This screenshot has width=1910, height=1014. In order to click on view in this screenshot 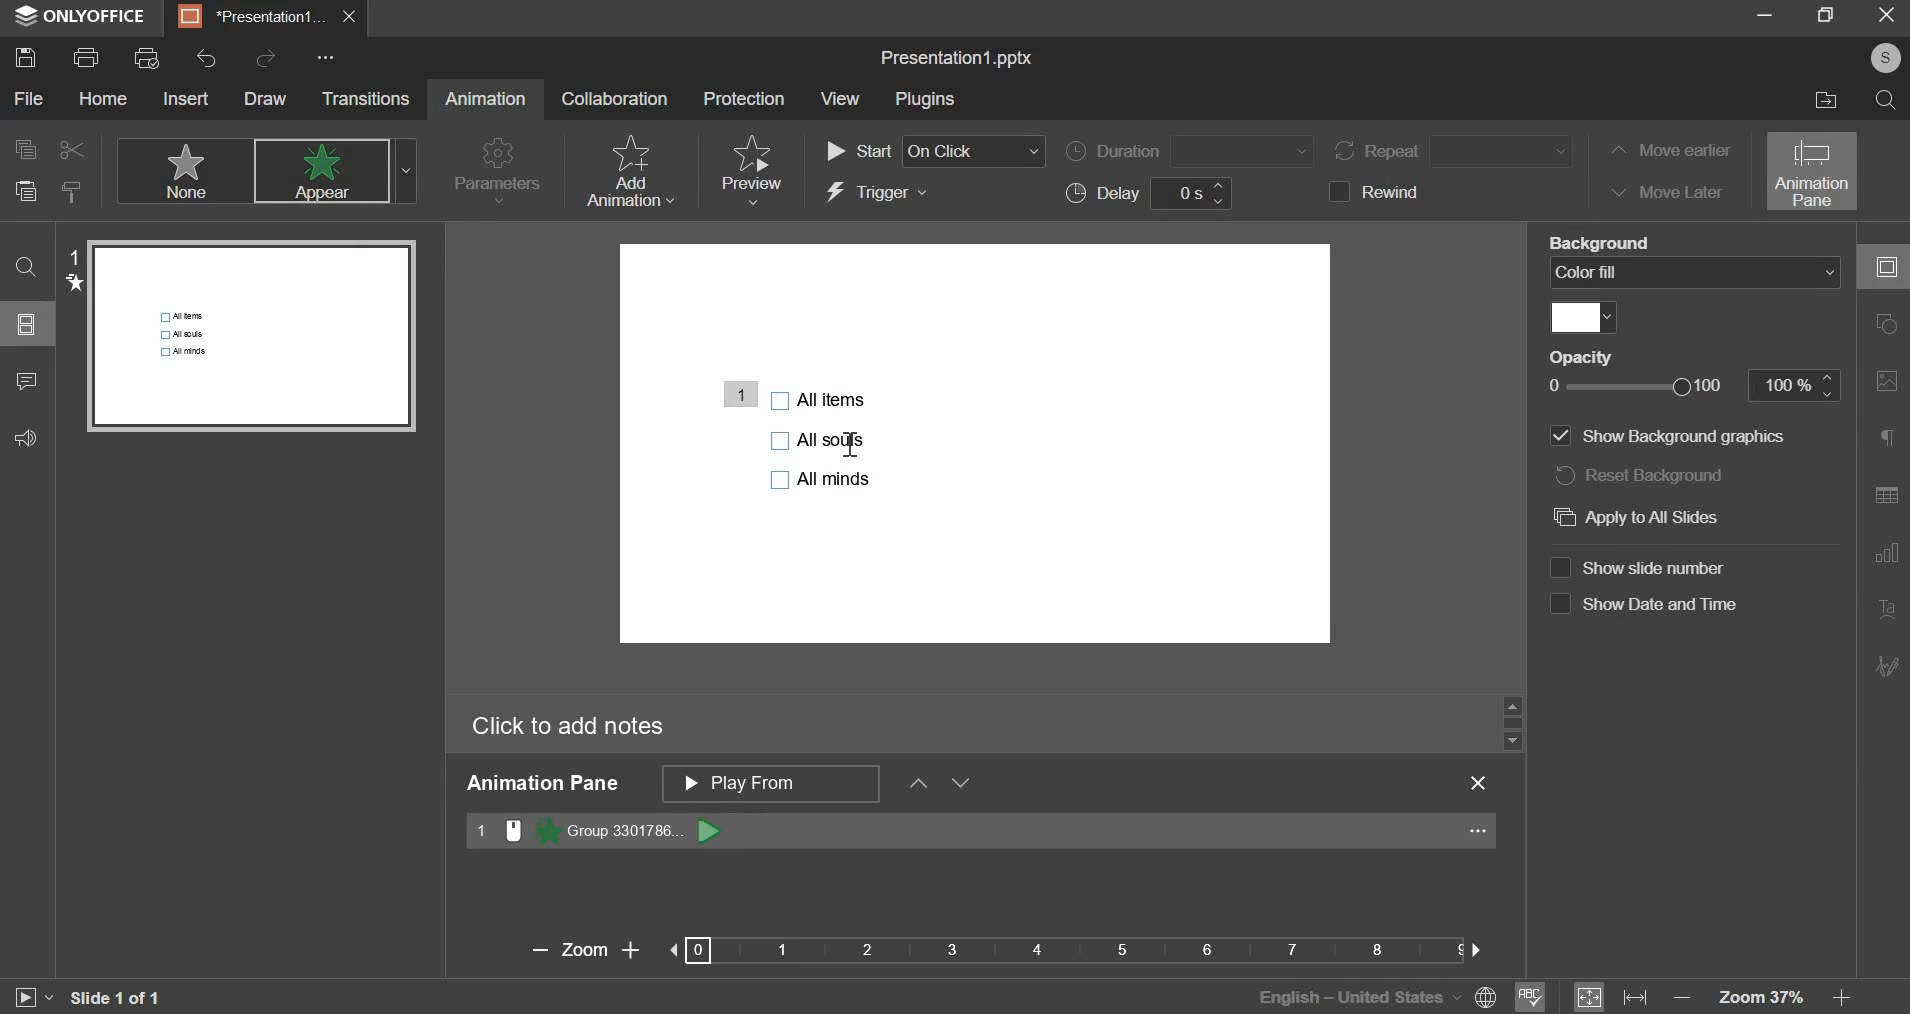, I will do `click(841, 99)`.